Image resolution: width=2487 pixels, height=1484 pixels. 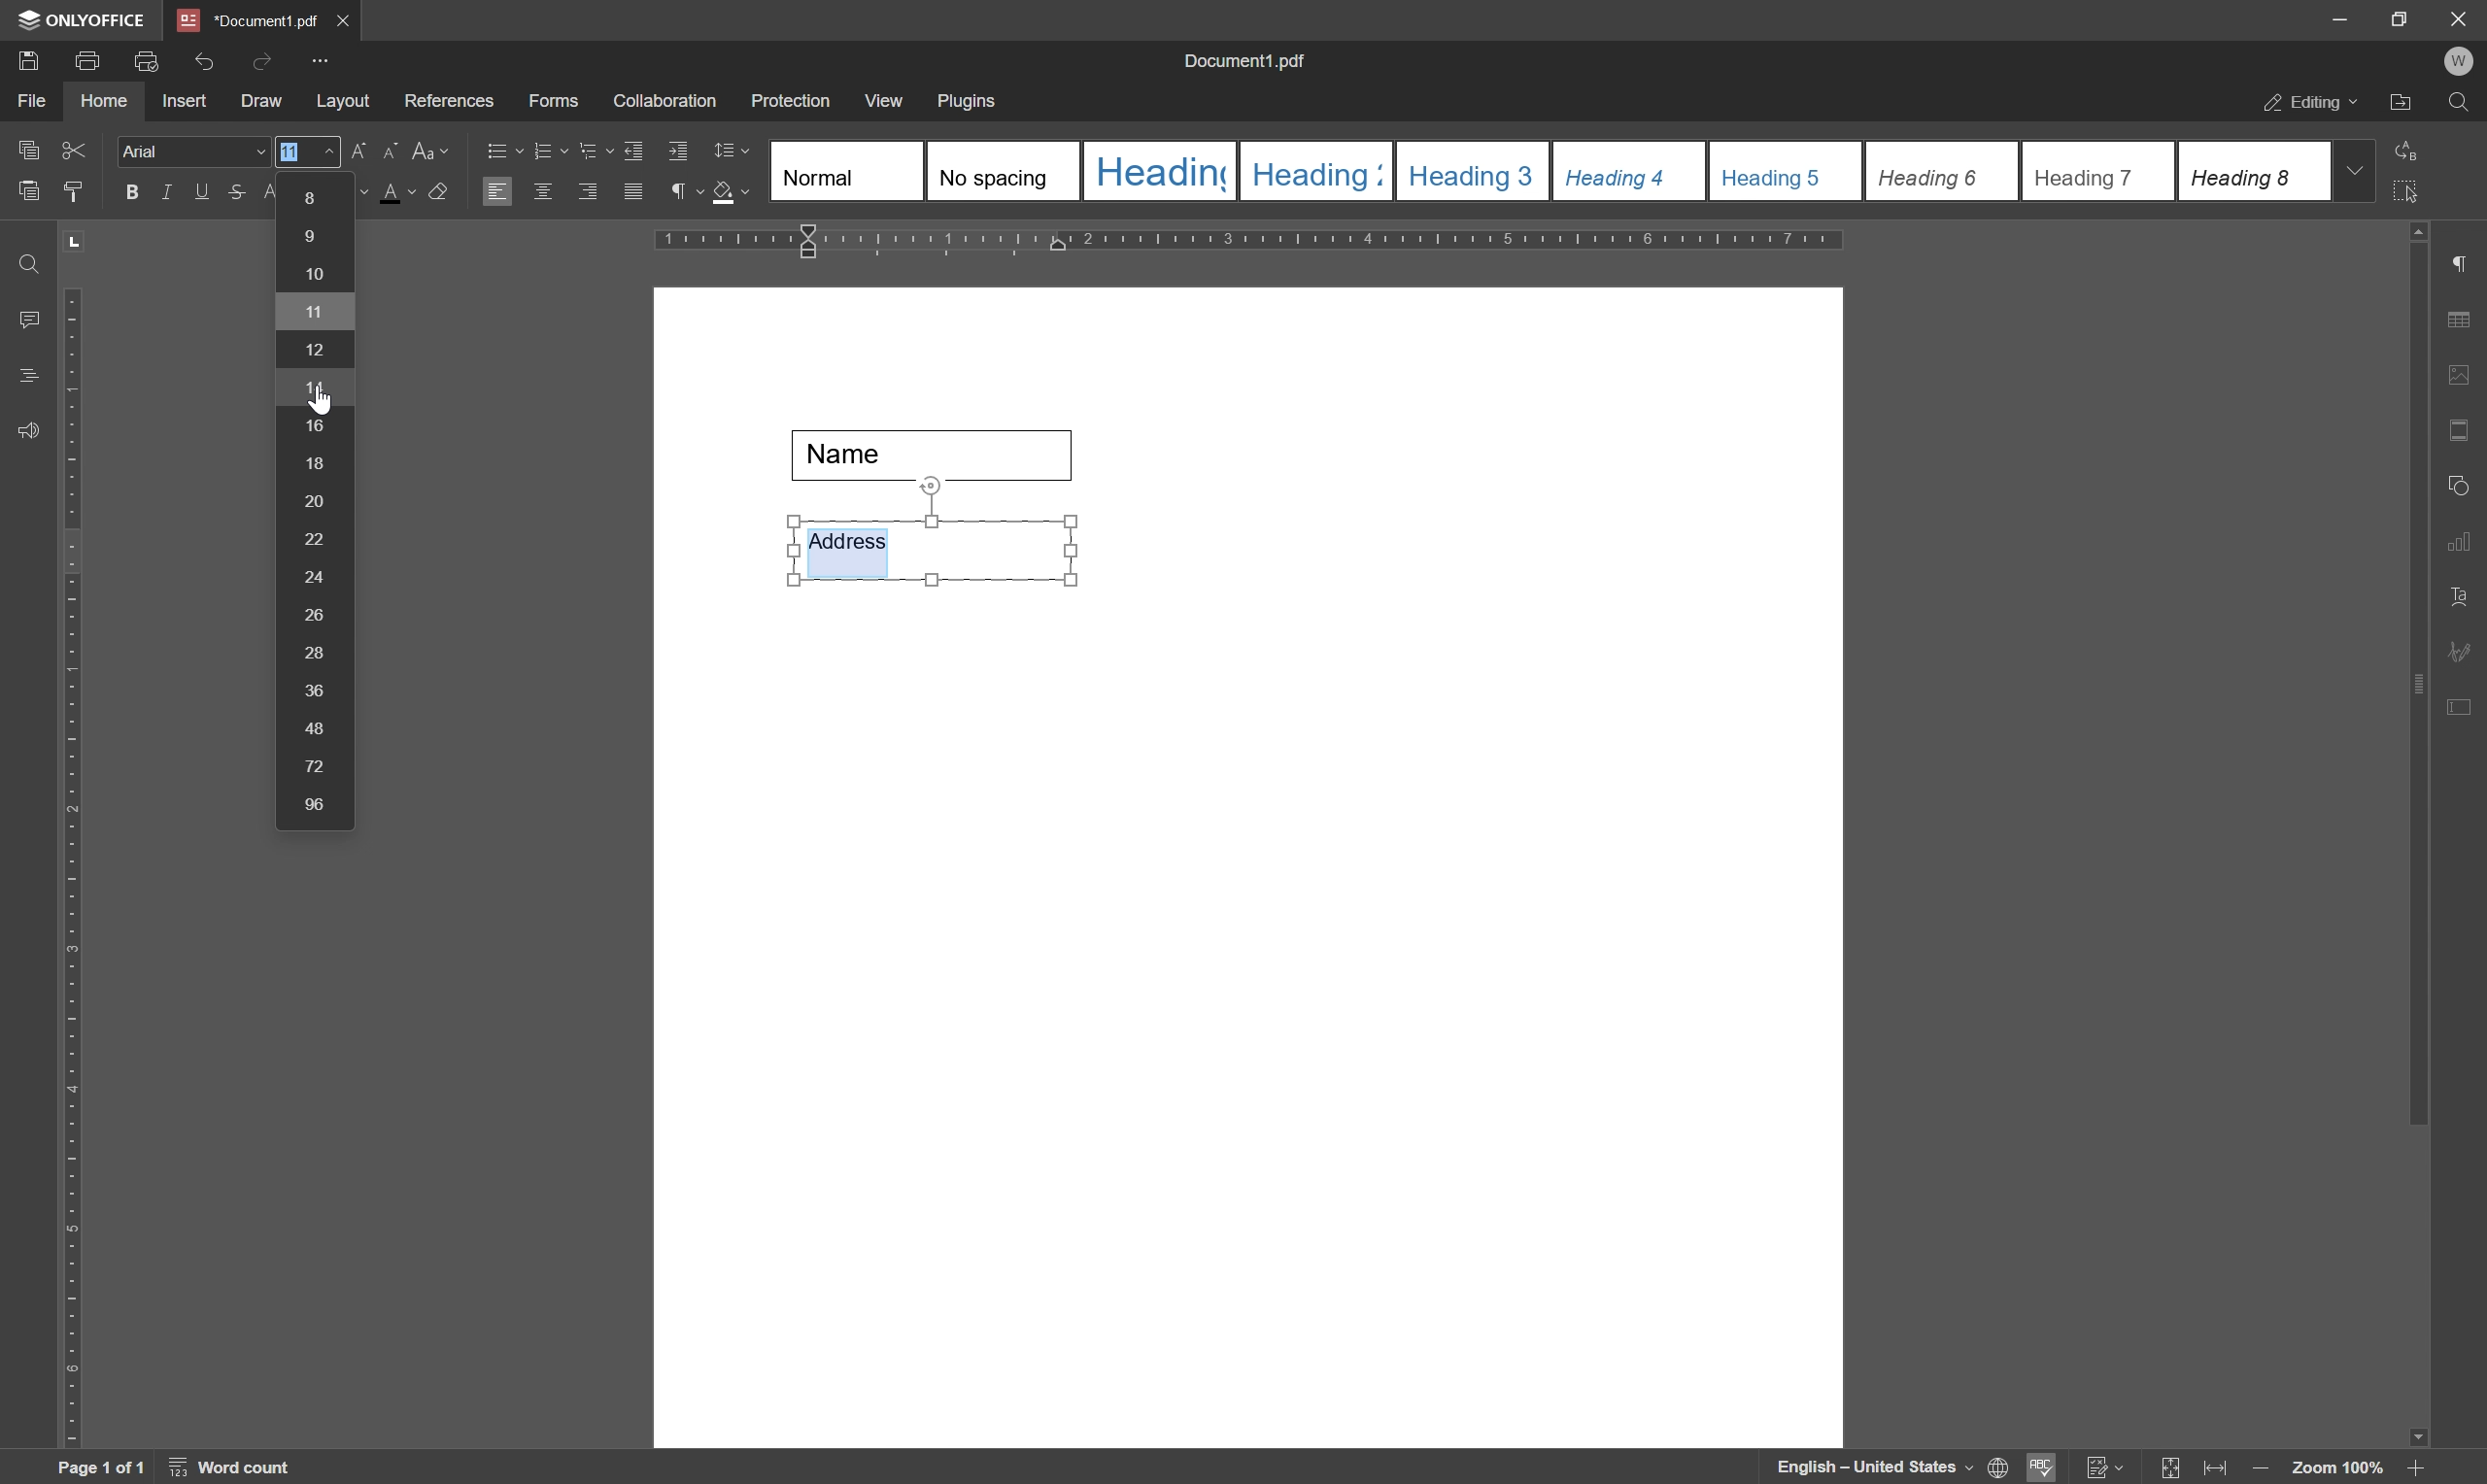 What do you see at coordinates (100, 1468) in the screenshot?
I see `page 1 of 1` at bounding box center [100, 1468].